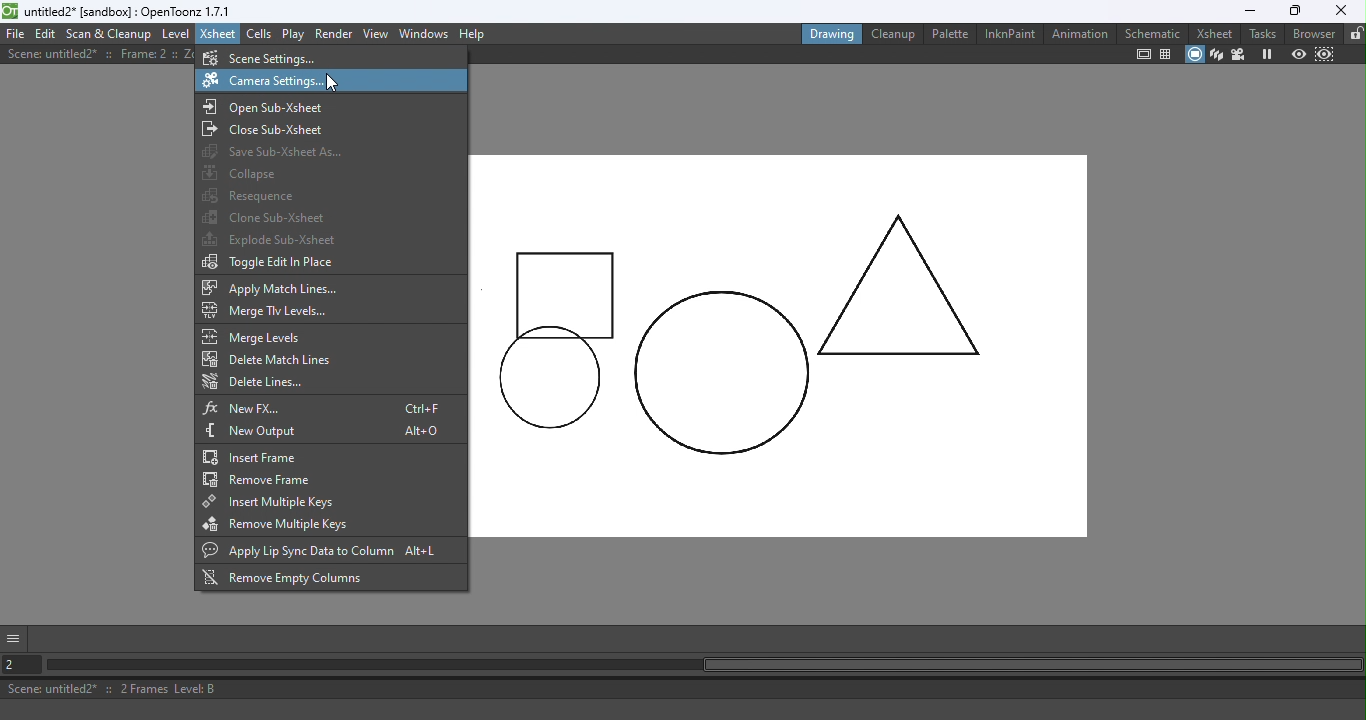 This screenshot has height=720, width=1366. Describe the element at coordinates (252, 196) in the screenshot. I see `Resequence` at that location.